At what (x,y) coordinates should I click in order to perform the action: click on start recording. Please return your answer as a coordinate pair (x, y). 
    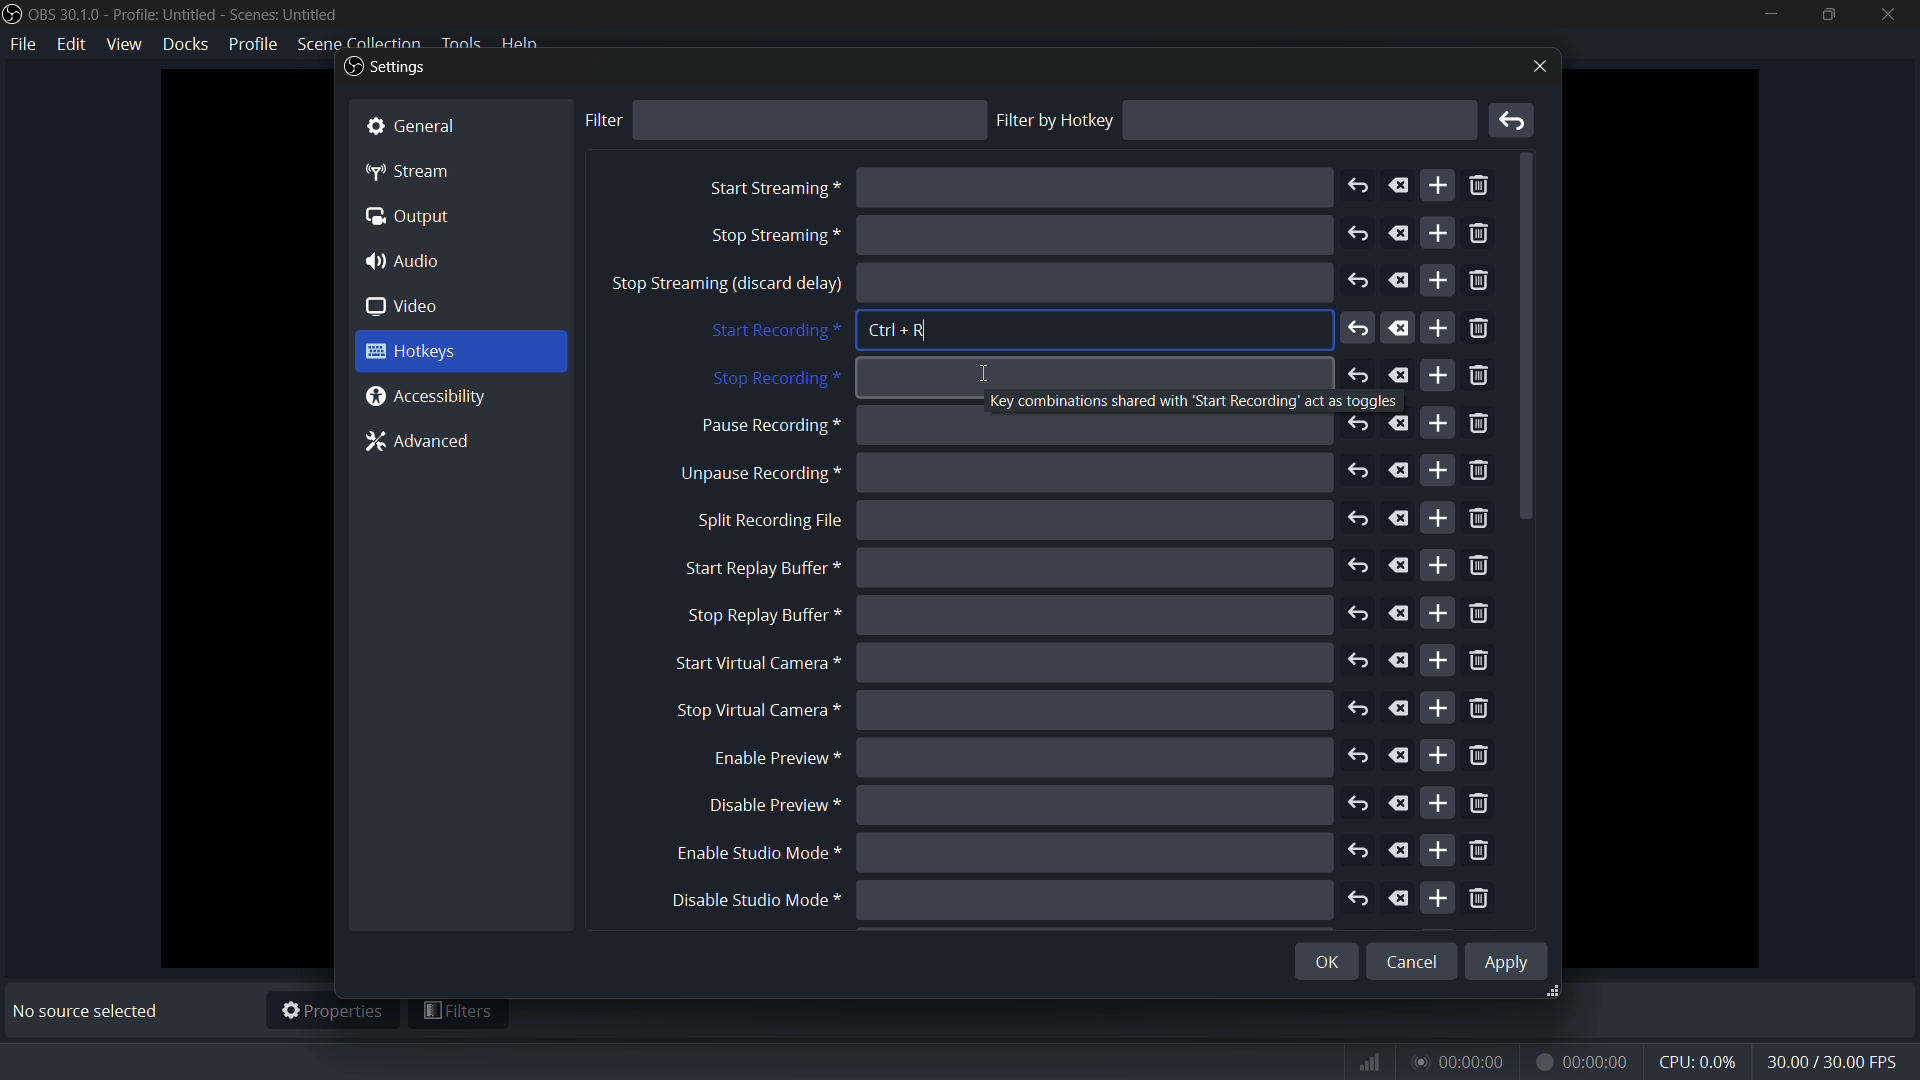
    Looking at the image, I should click on (772, 332).